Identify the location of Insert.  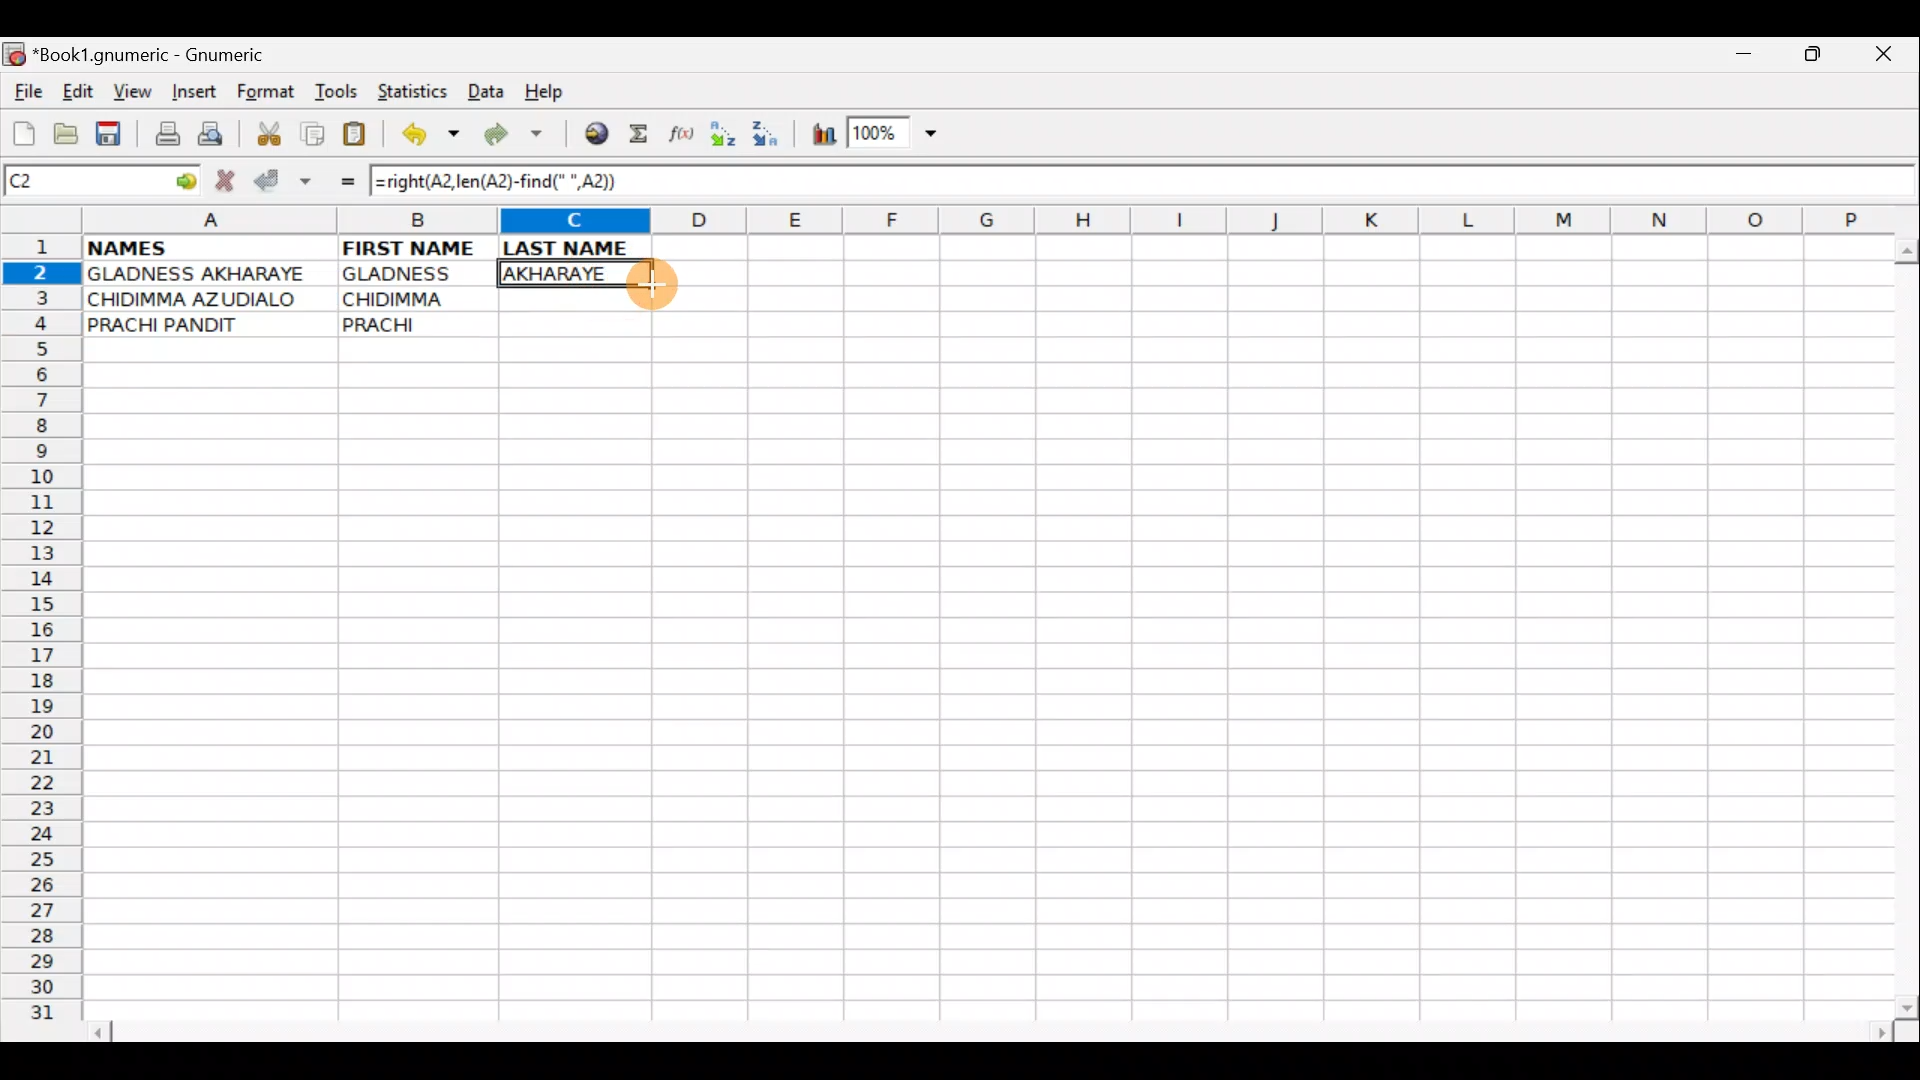
(193, 92).